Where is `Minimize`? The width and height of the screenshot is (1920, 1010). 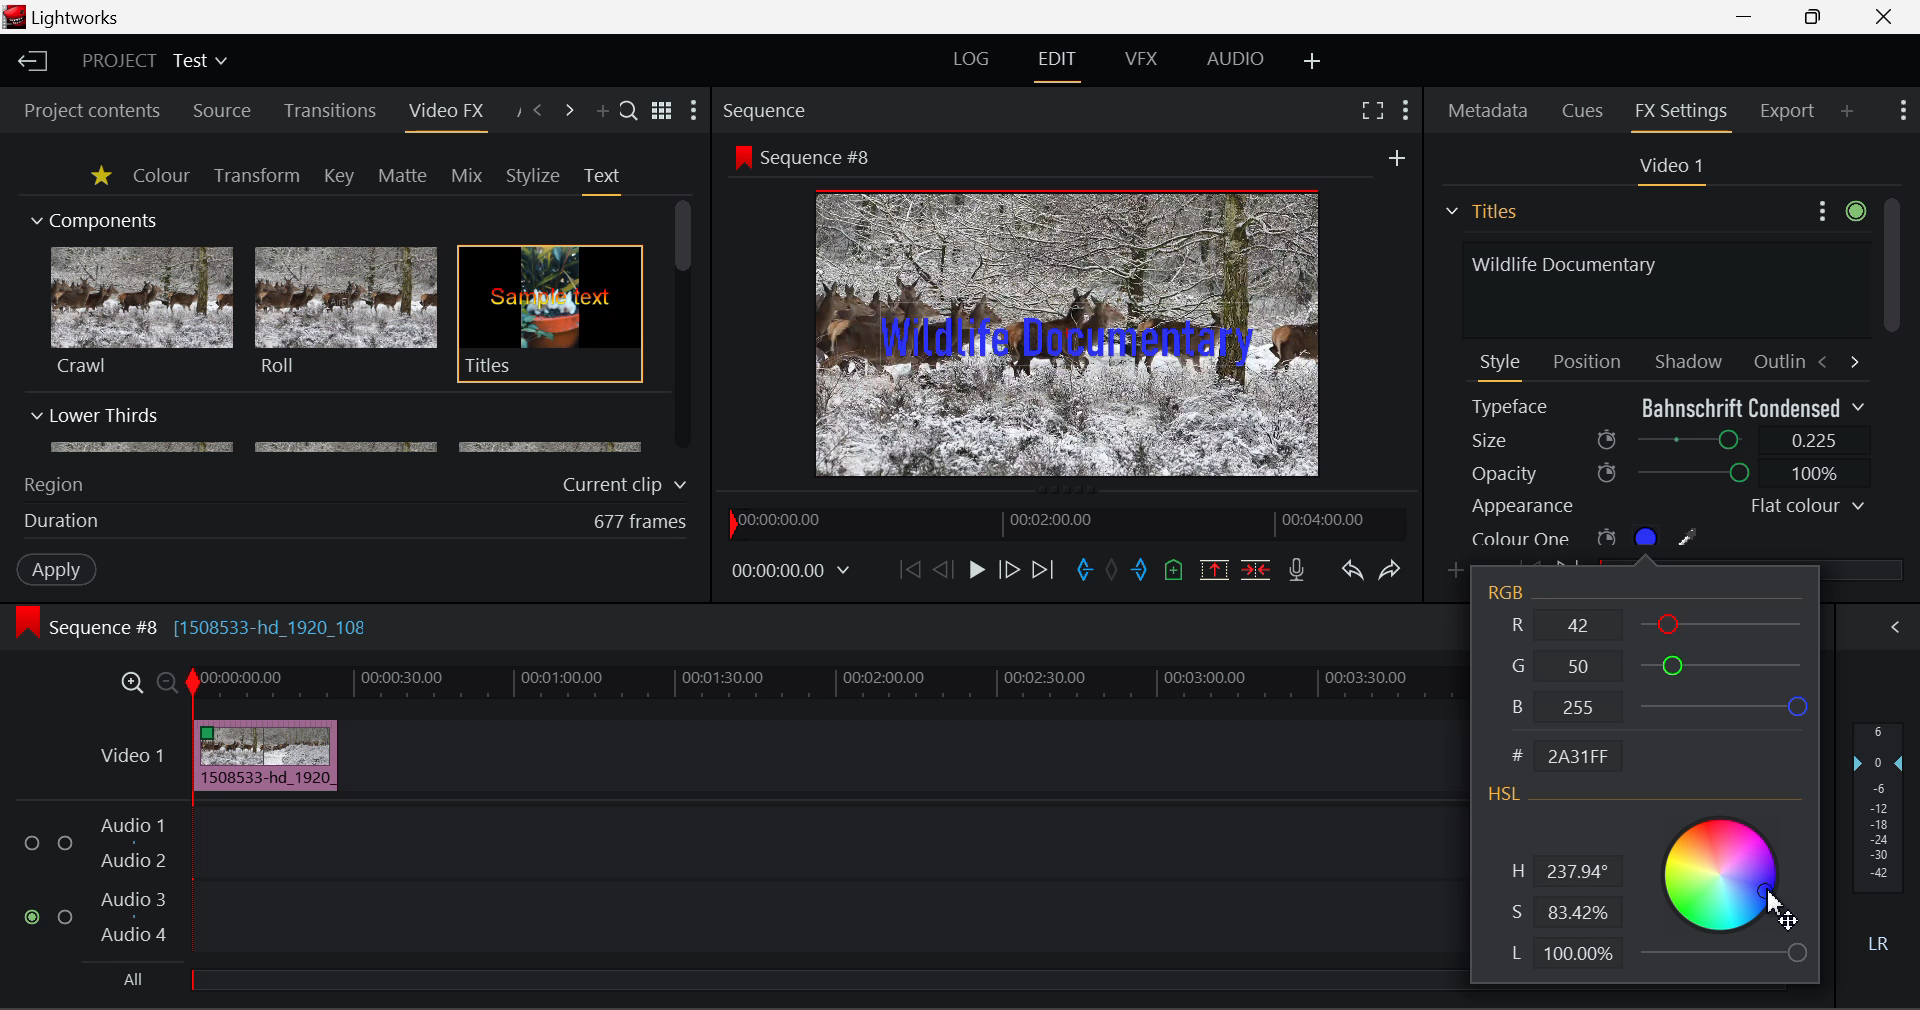
Minimize is located at coordinates (1818, 15).